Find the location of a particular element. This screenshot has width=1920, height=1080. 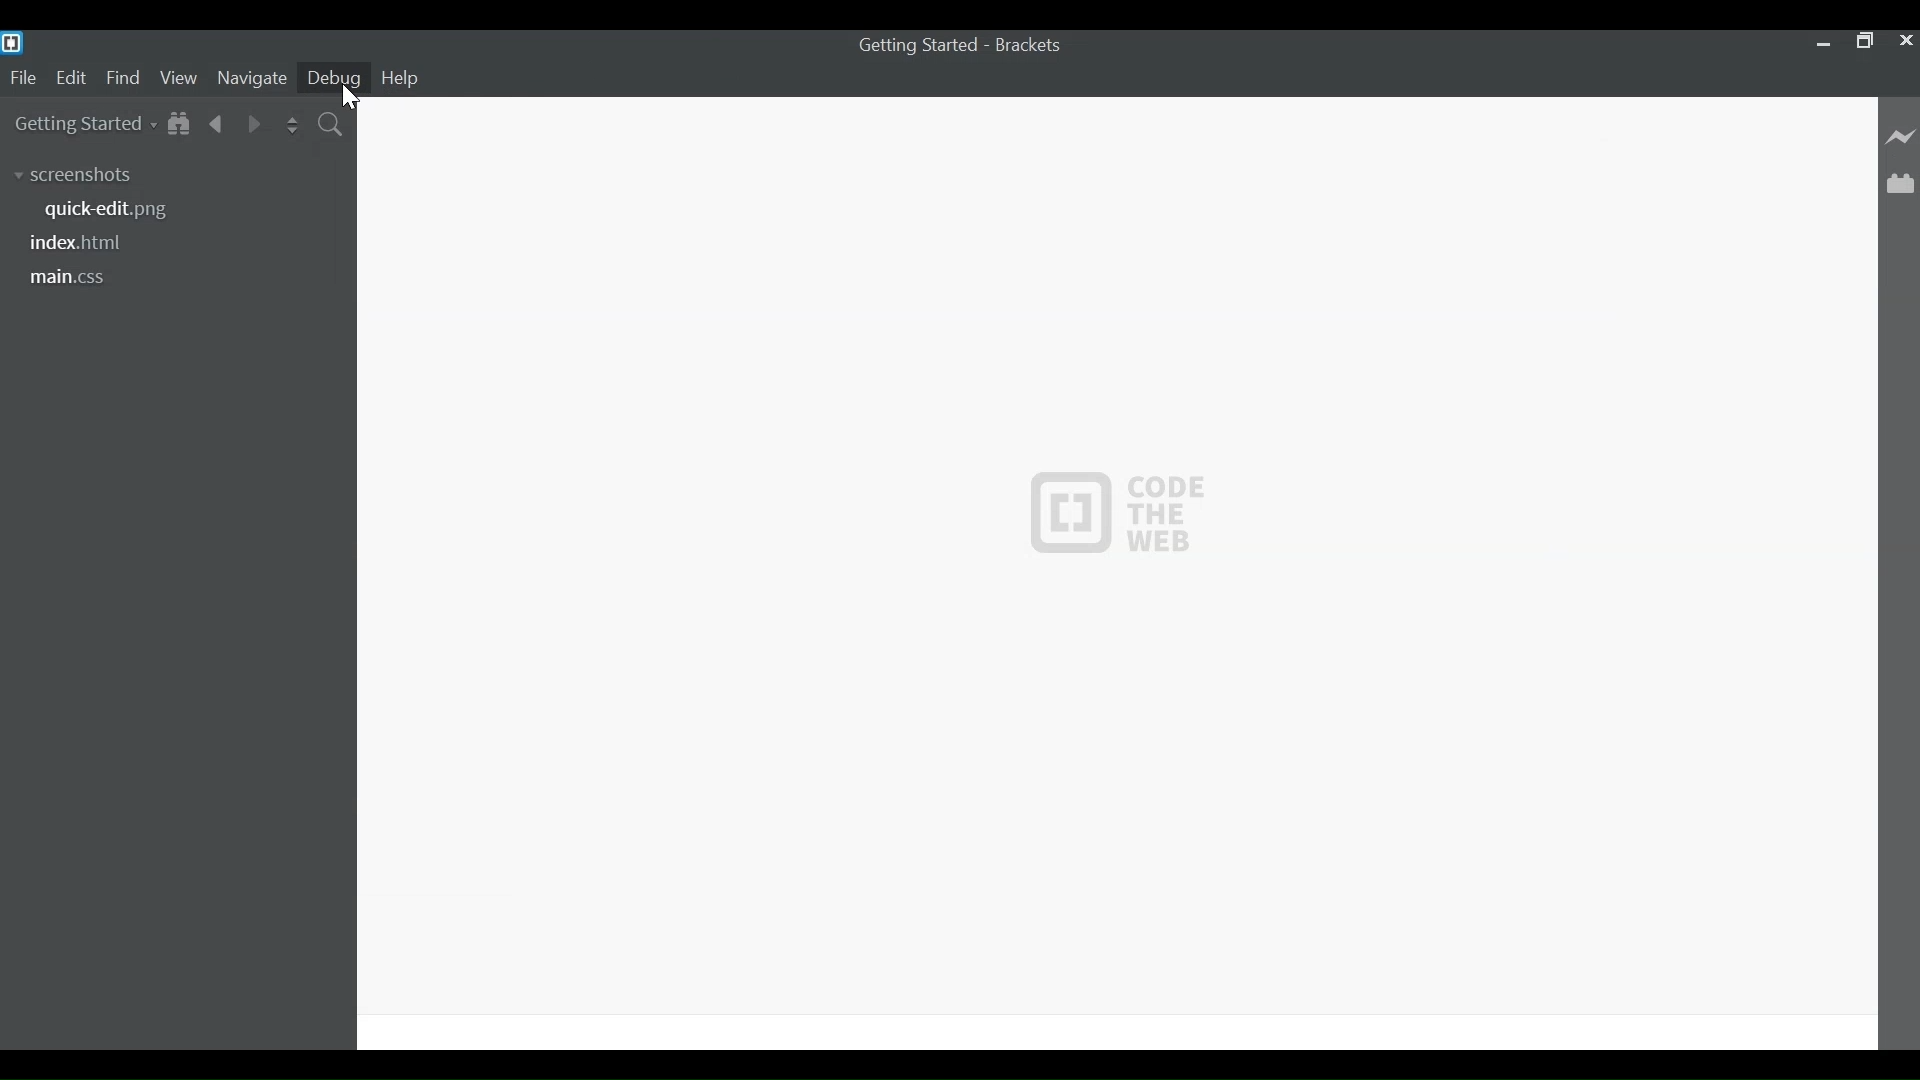

Show in File is located at coordinates (180, 125).